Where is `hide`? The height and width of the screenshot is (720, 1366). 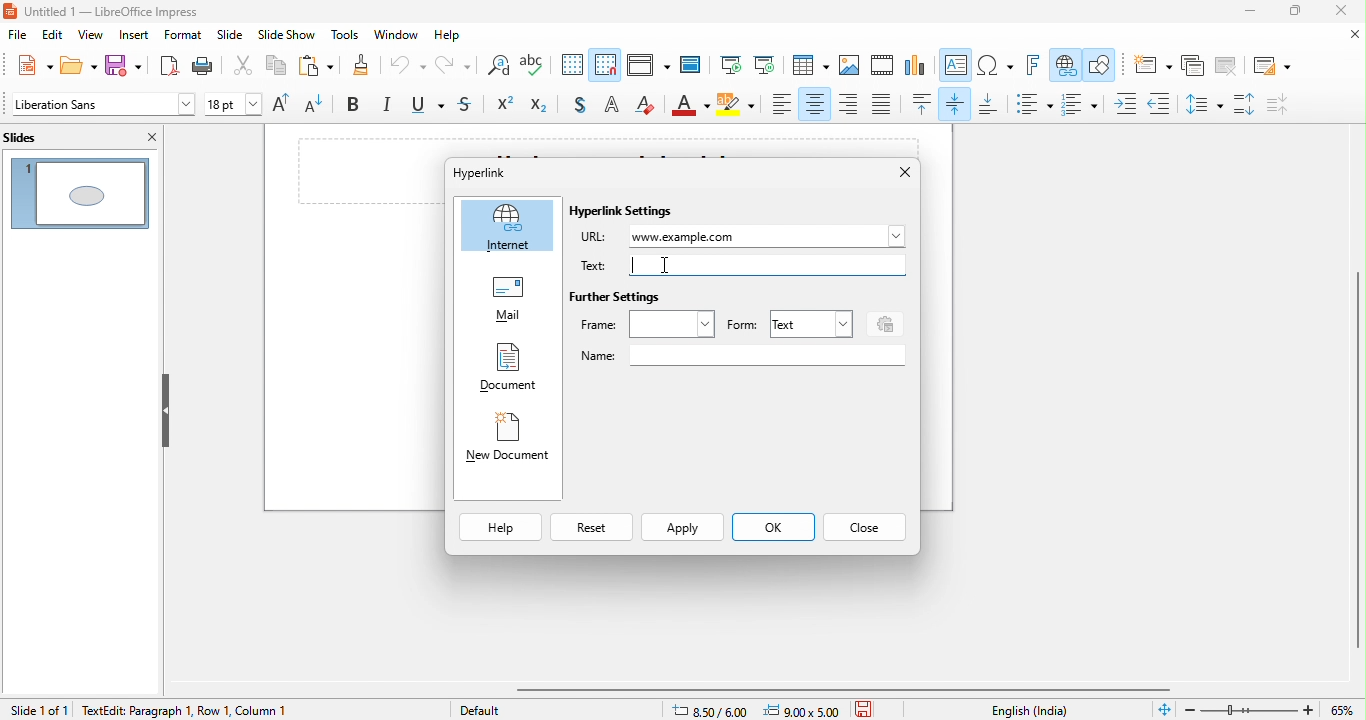 hide is located at coordinates (165, 410).